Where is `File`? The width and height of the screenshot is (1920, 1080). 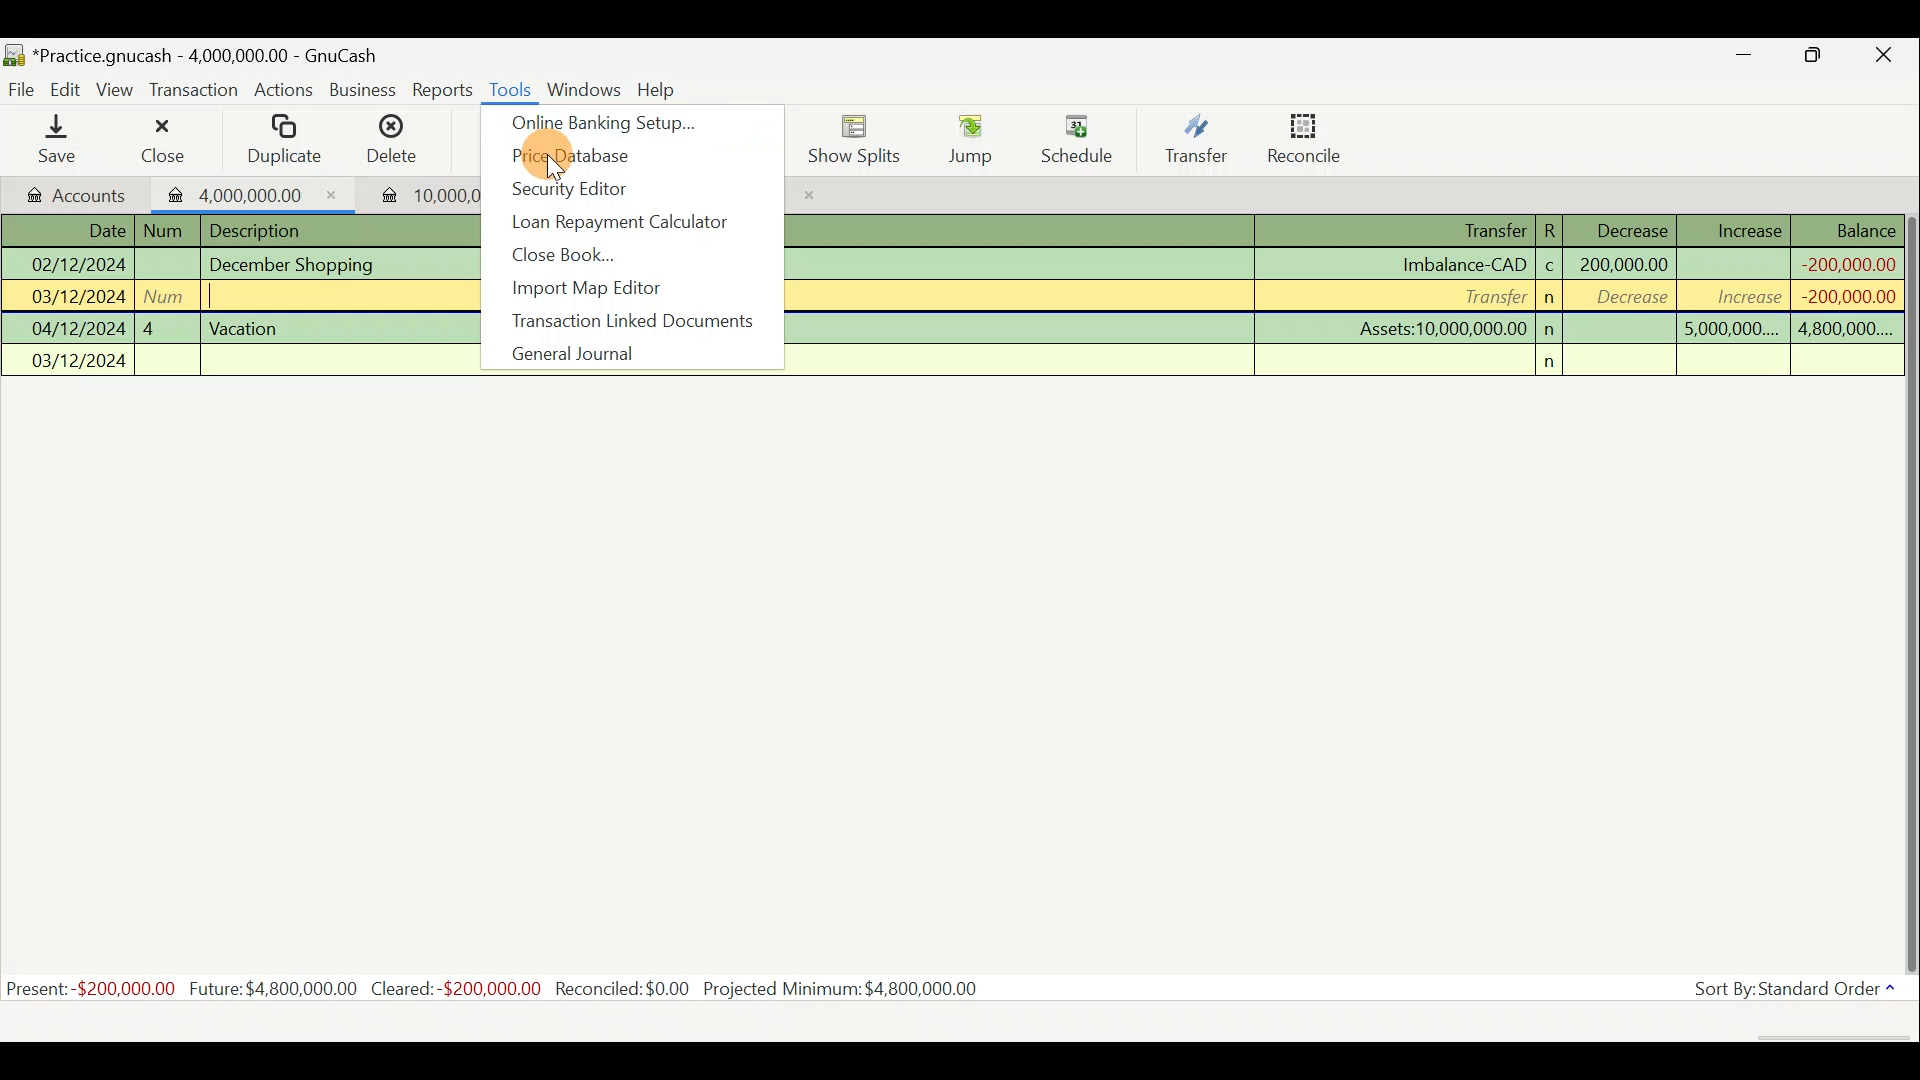
File is located at coordinates (22, 86).